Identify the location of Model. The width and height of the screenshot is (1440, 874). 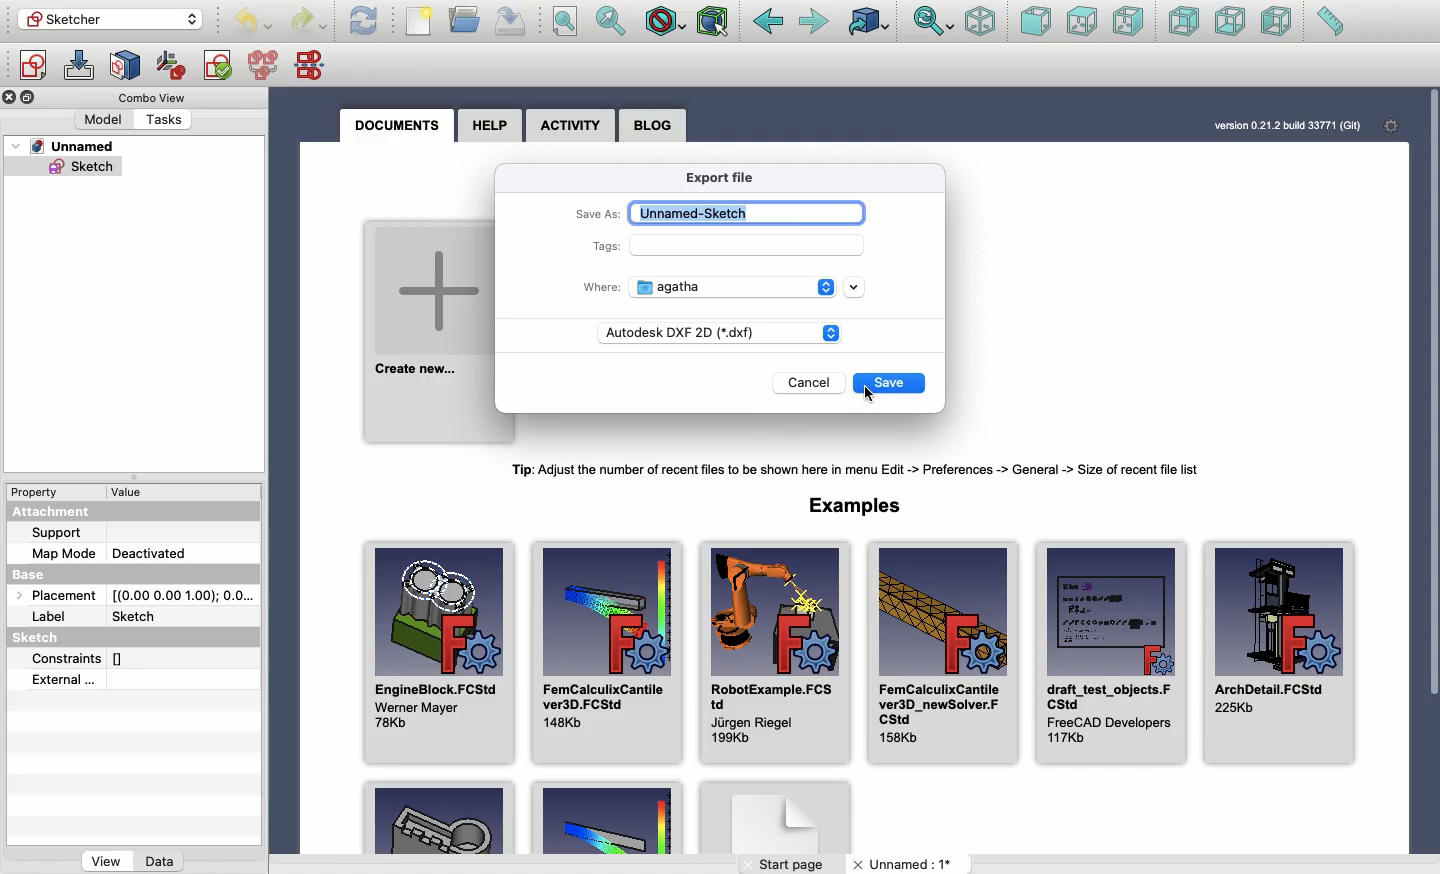
(105, 119).